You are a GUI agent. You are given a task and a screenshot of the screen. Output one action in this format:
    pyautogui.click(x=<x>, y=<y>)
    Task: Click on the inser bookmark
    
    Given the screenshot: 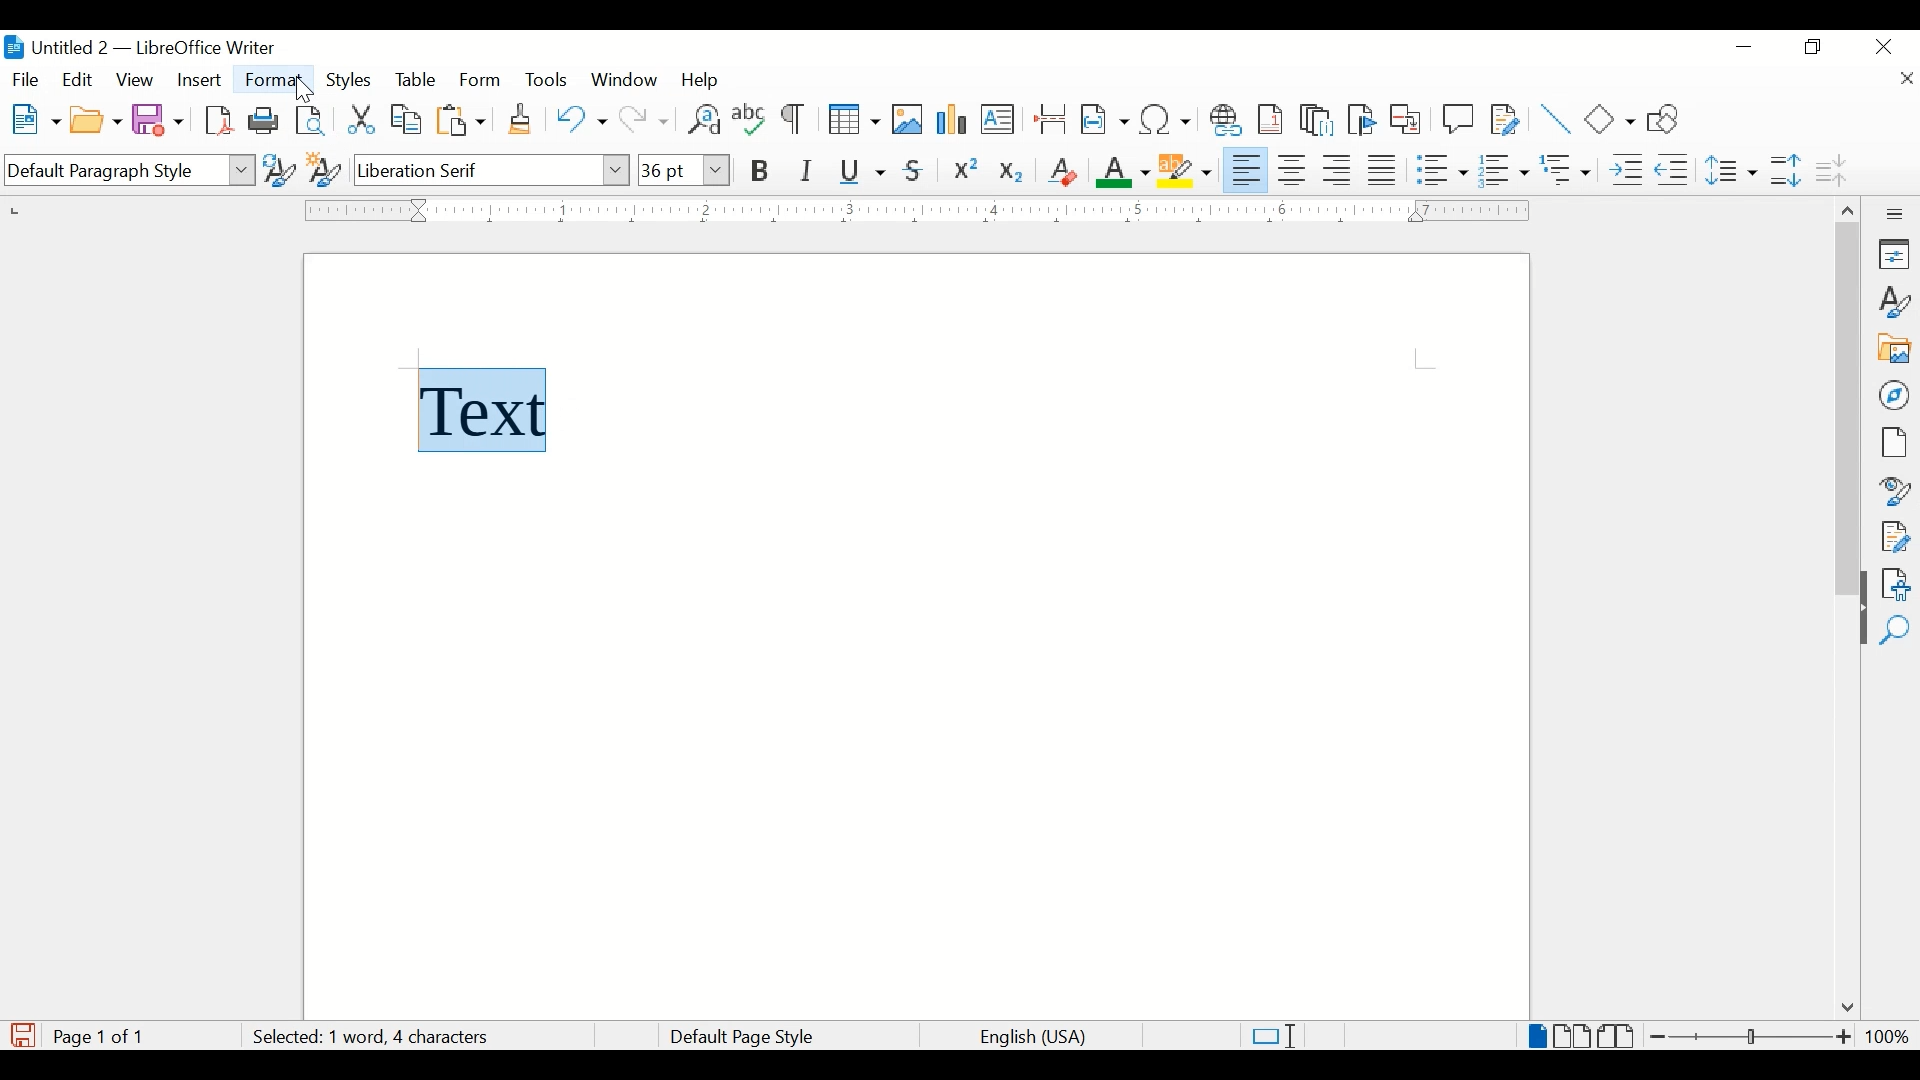 What is the action you would take?
    pyautogui.click(x=1361, y=120)
    